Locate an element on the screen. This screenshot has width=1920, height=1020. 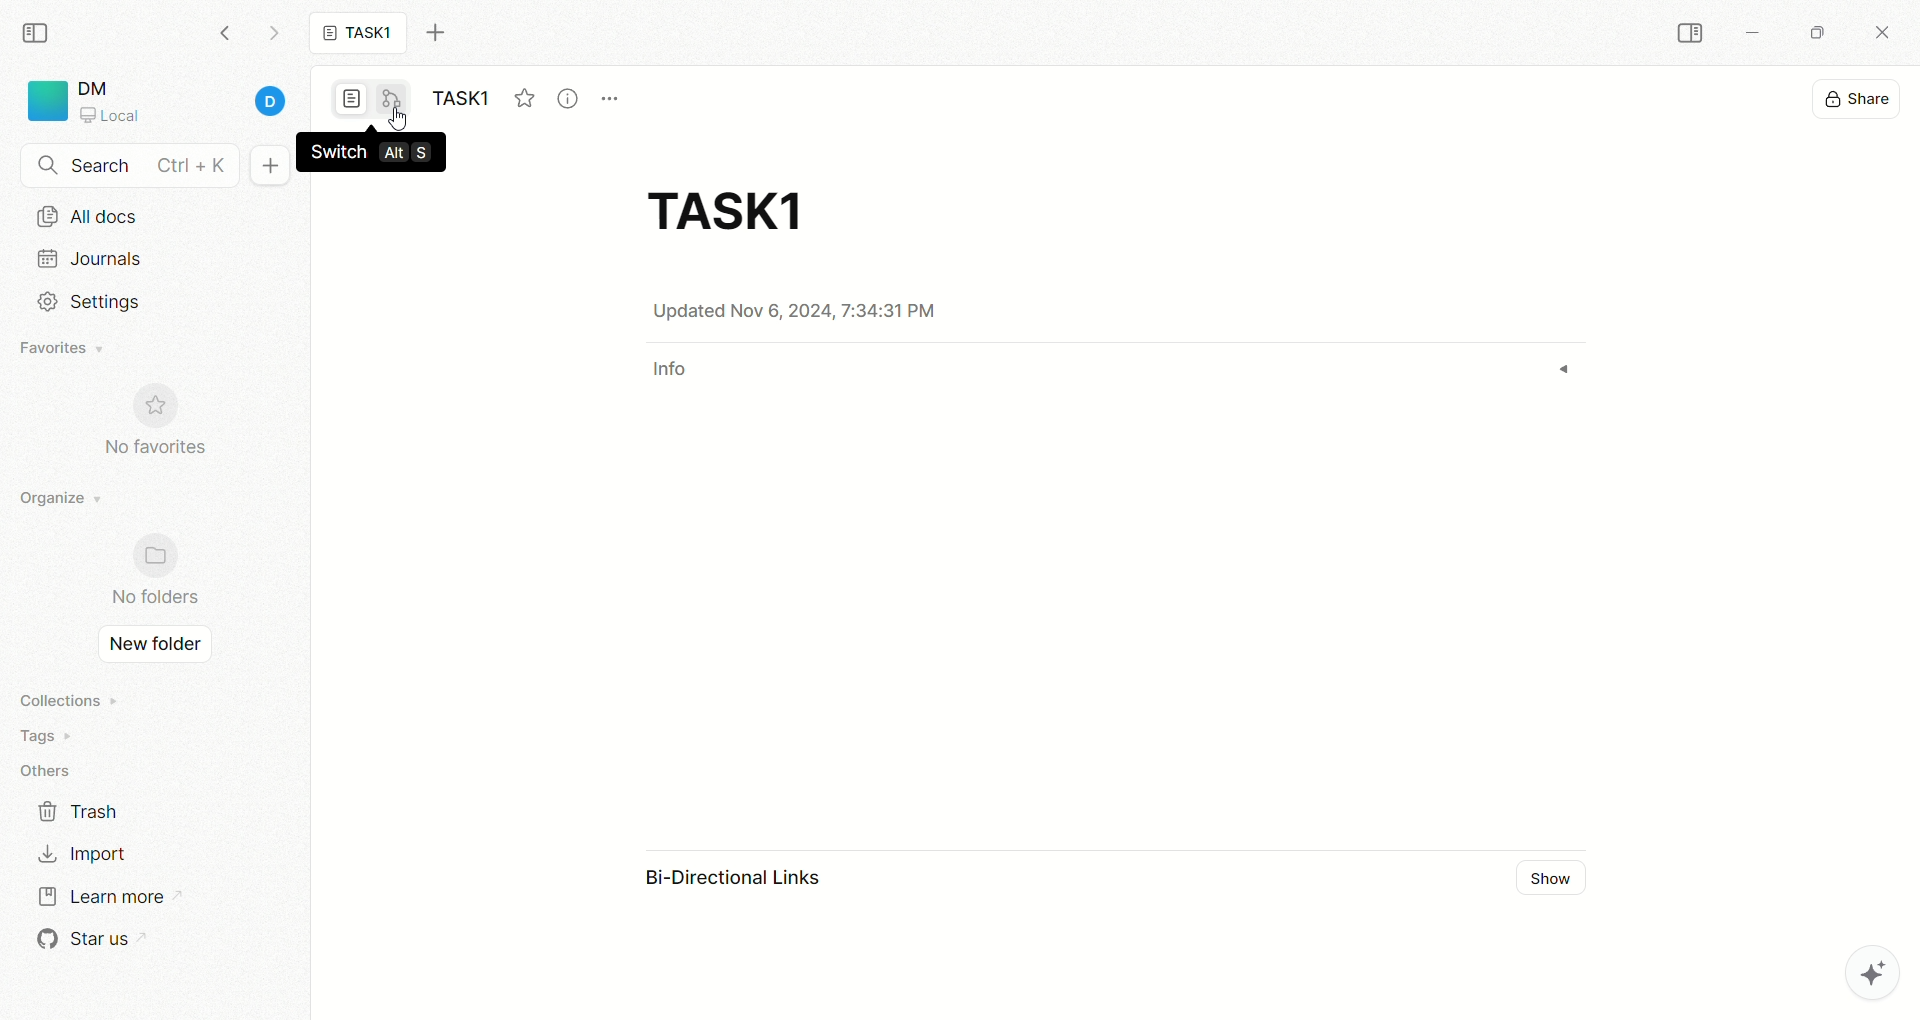
switch is located at coordinates (373, 153).